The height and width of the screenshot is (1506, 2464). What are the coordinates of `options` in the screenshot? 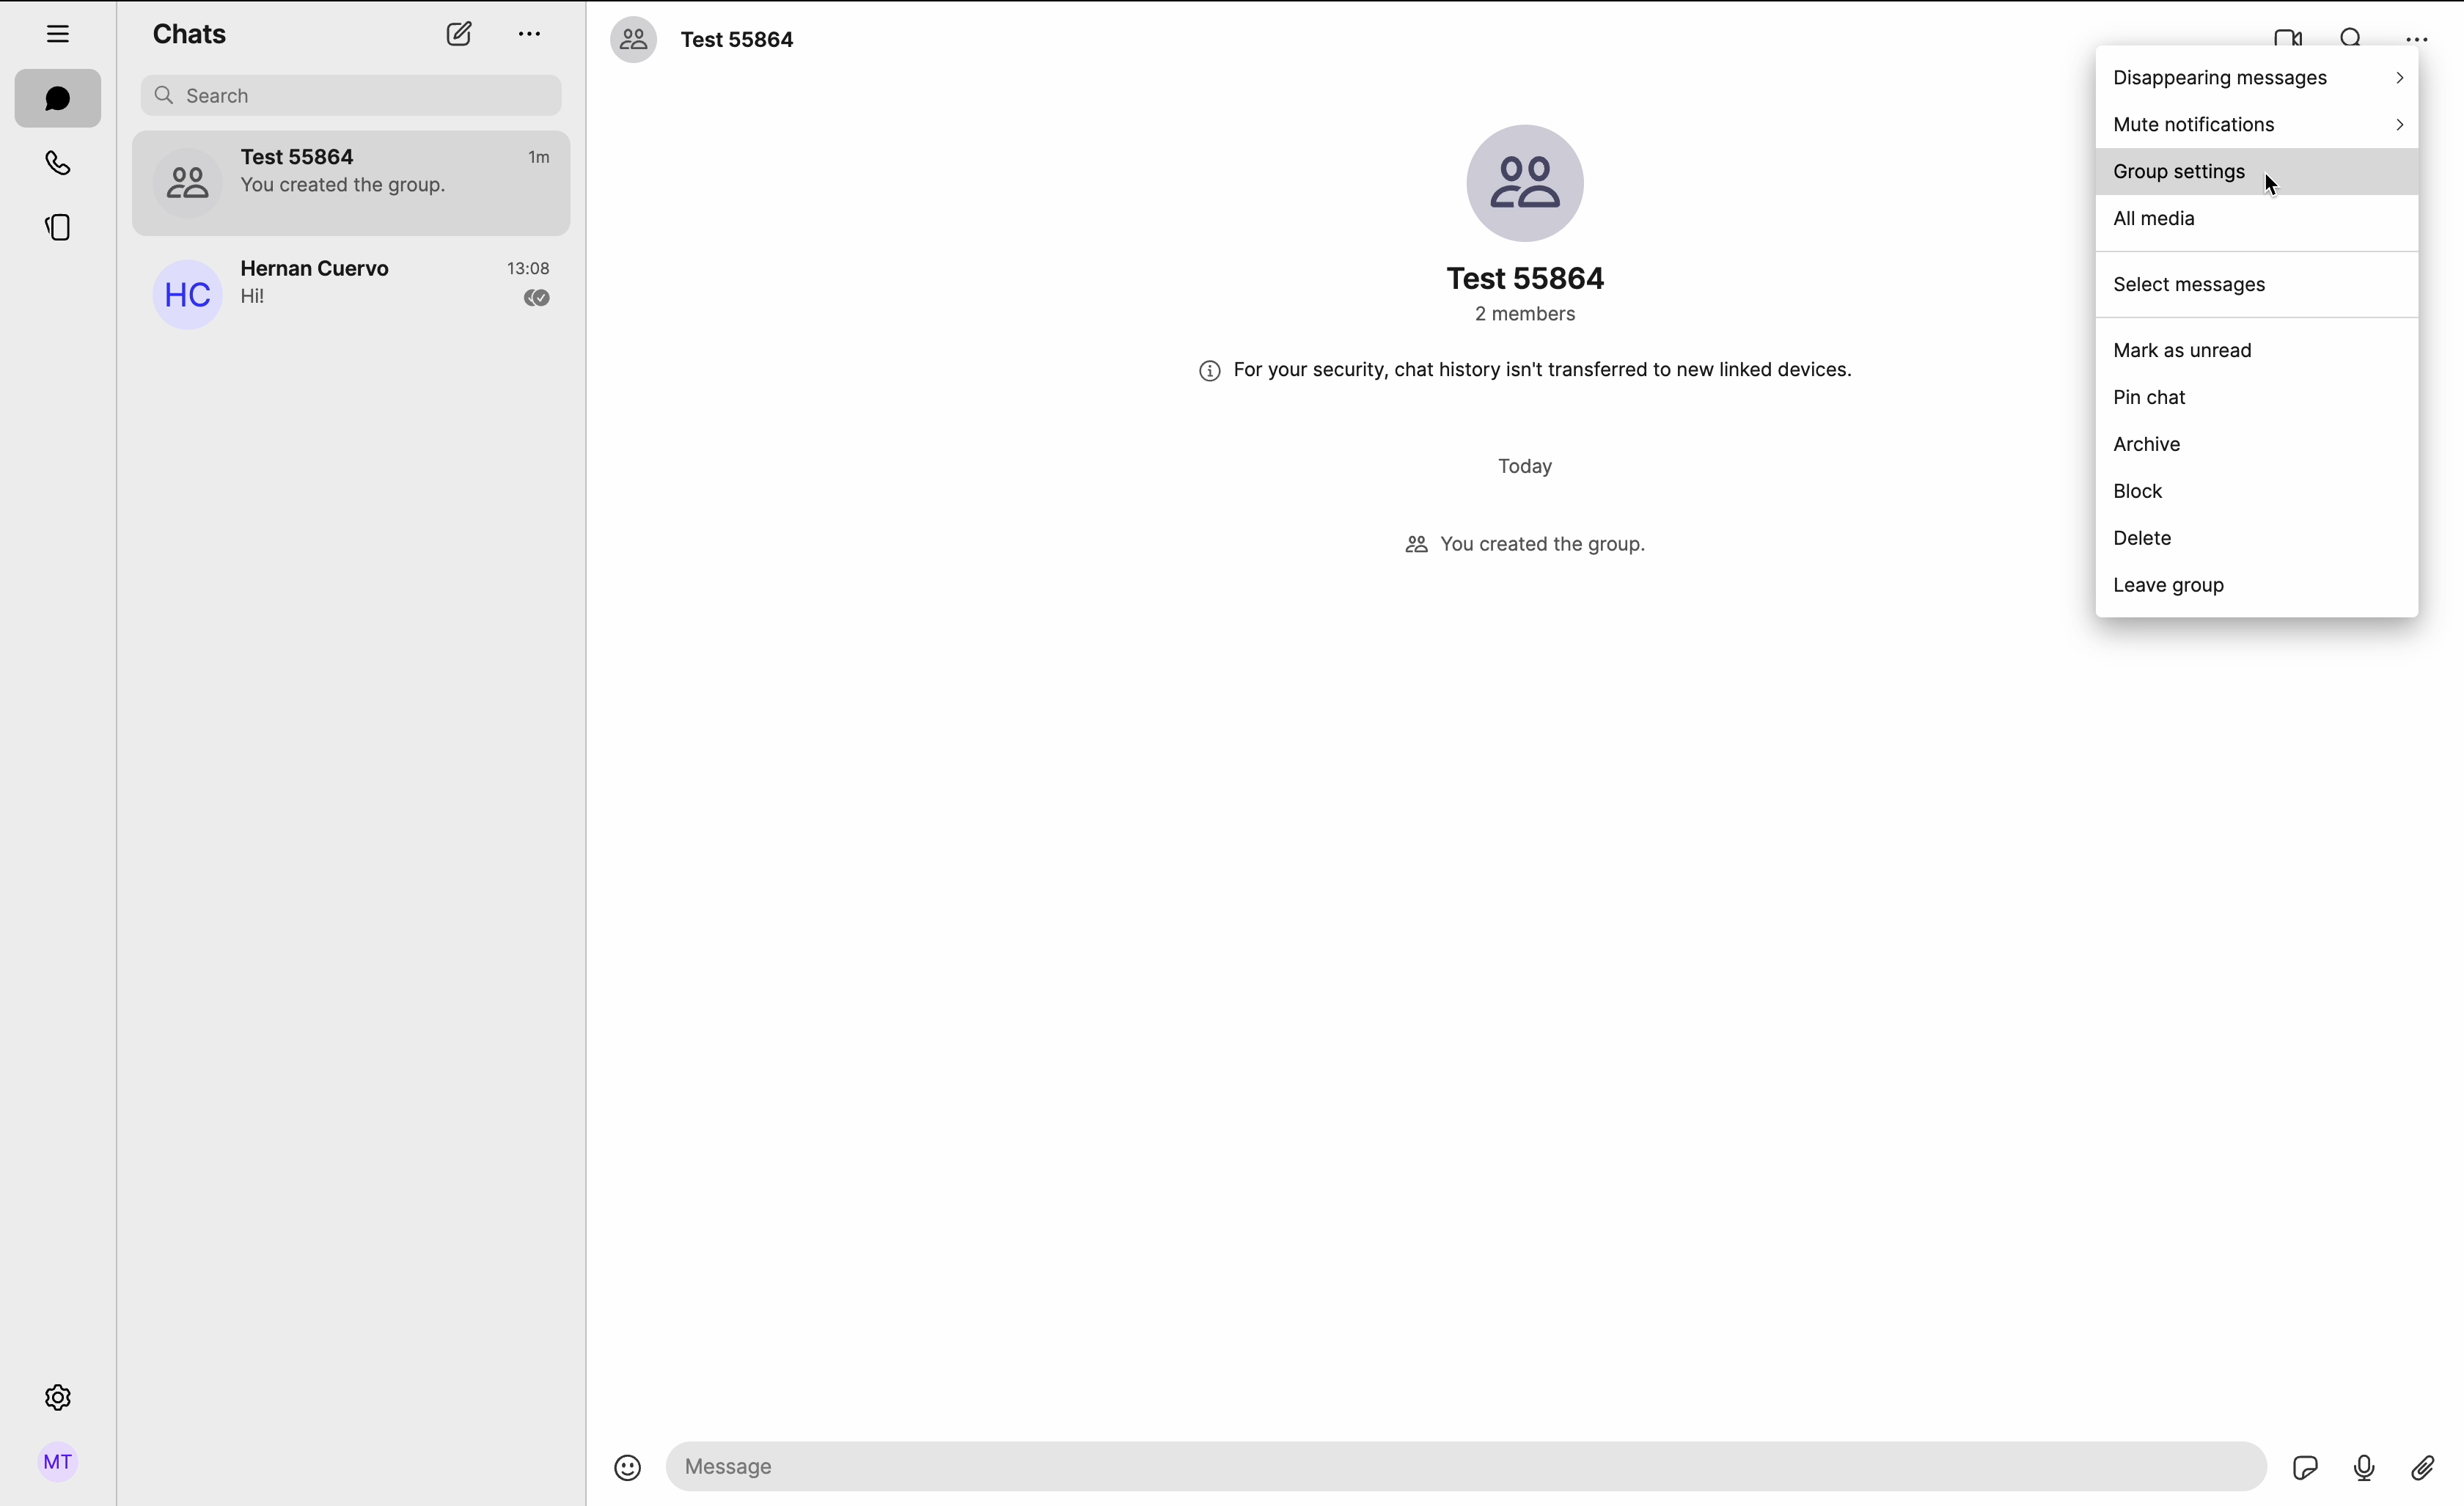 It's located at (531, 33).